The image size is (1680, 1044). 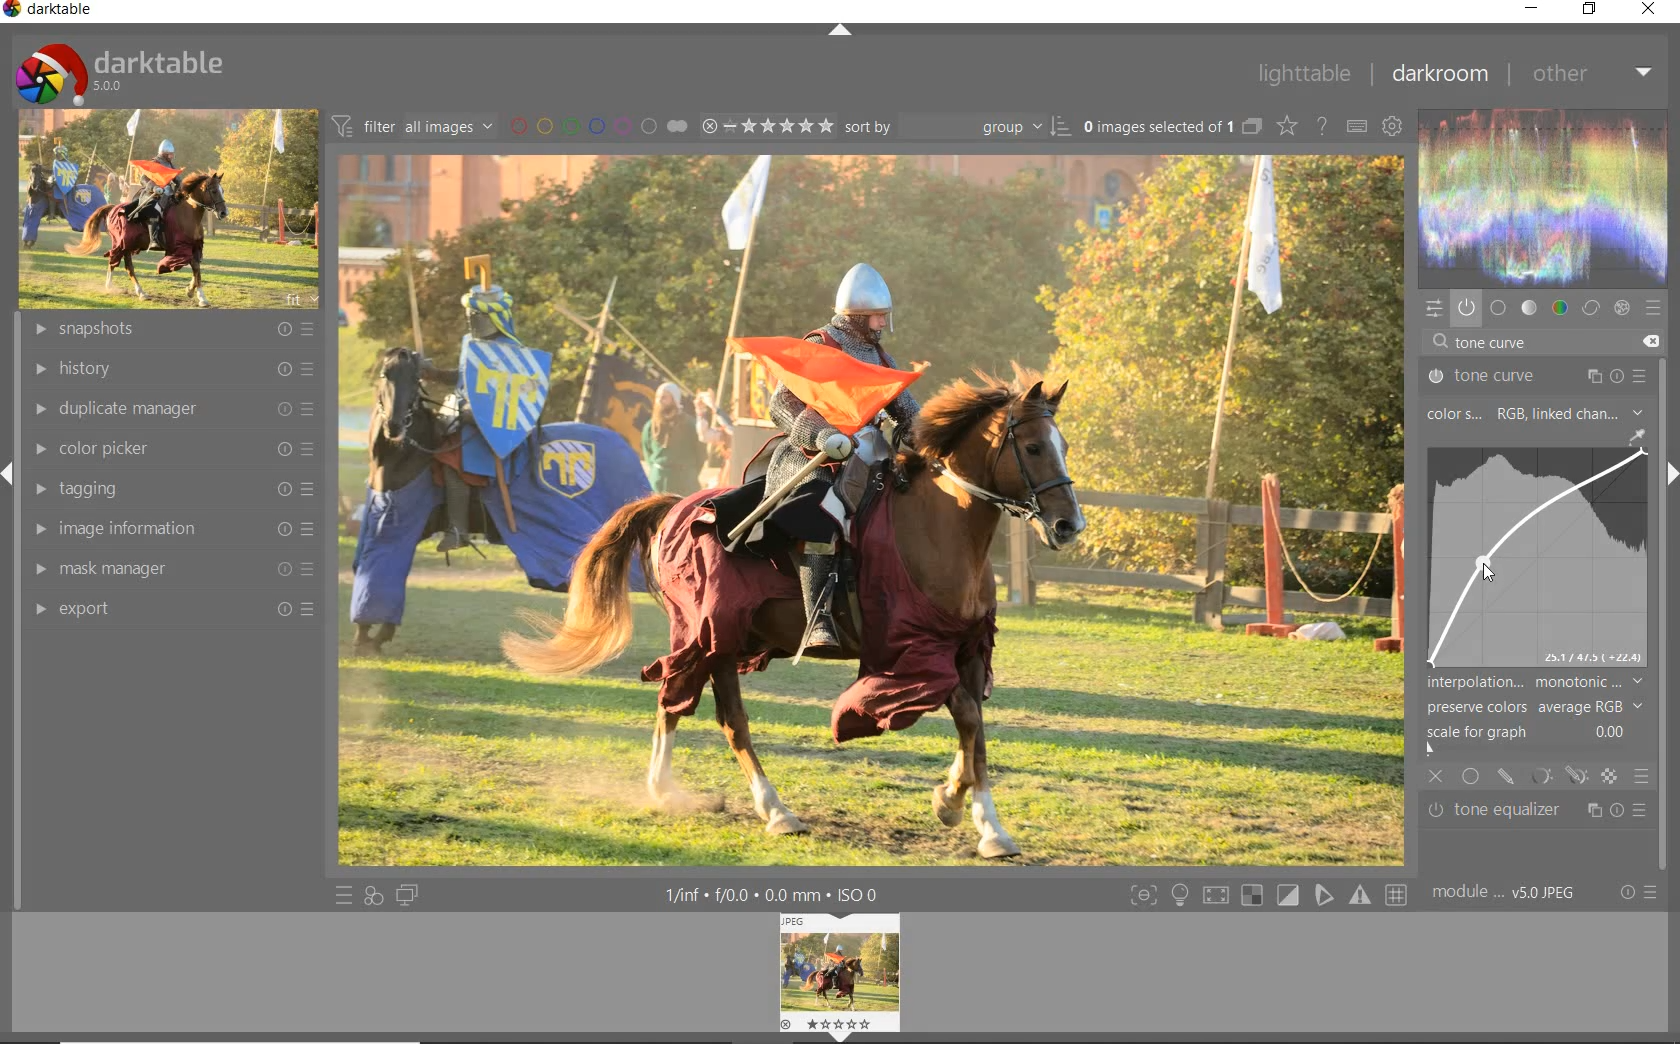 What do you see at coordinates (1543, 556) in the screenshot?
I see `tone curve` at bounding box center [1543, 556].